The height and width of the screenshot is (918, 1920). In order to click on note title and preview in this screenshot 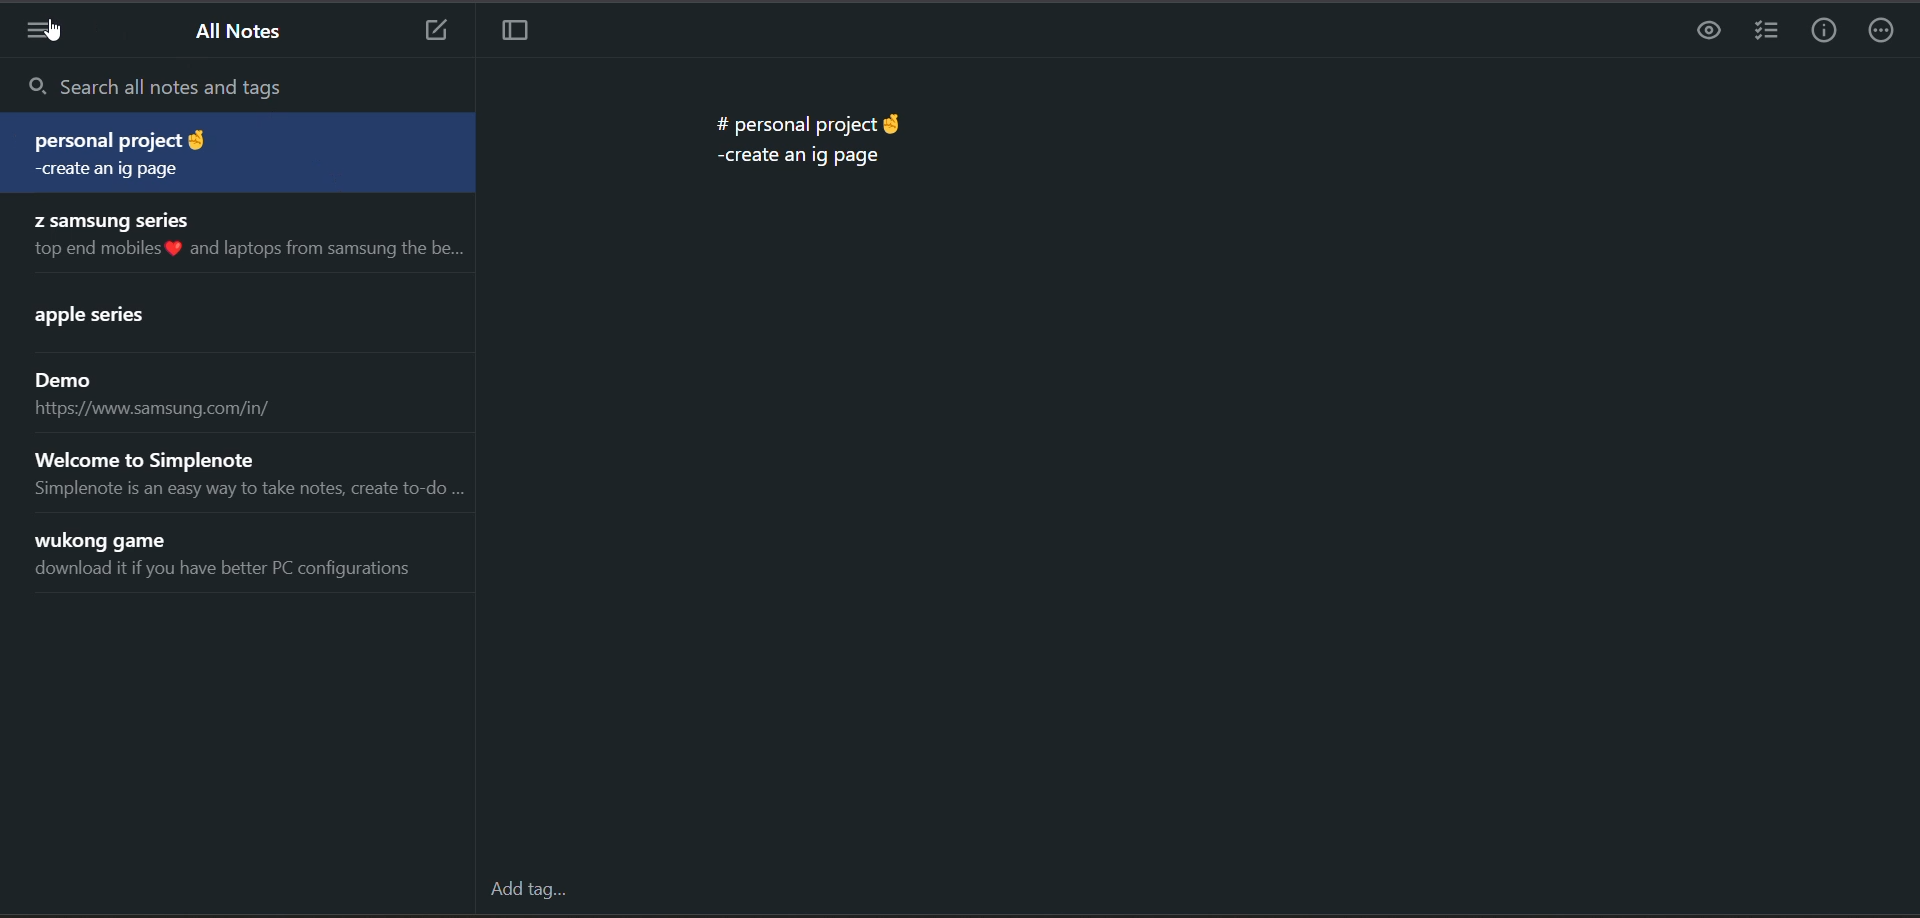, I will do `click(147, 317)`.